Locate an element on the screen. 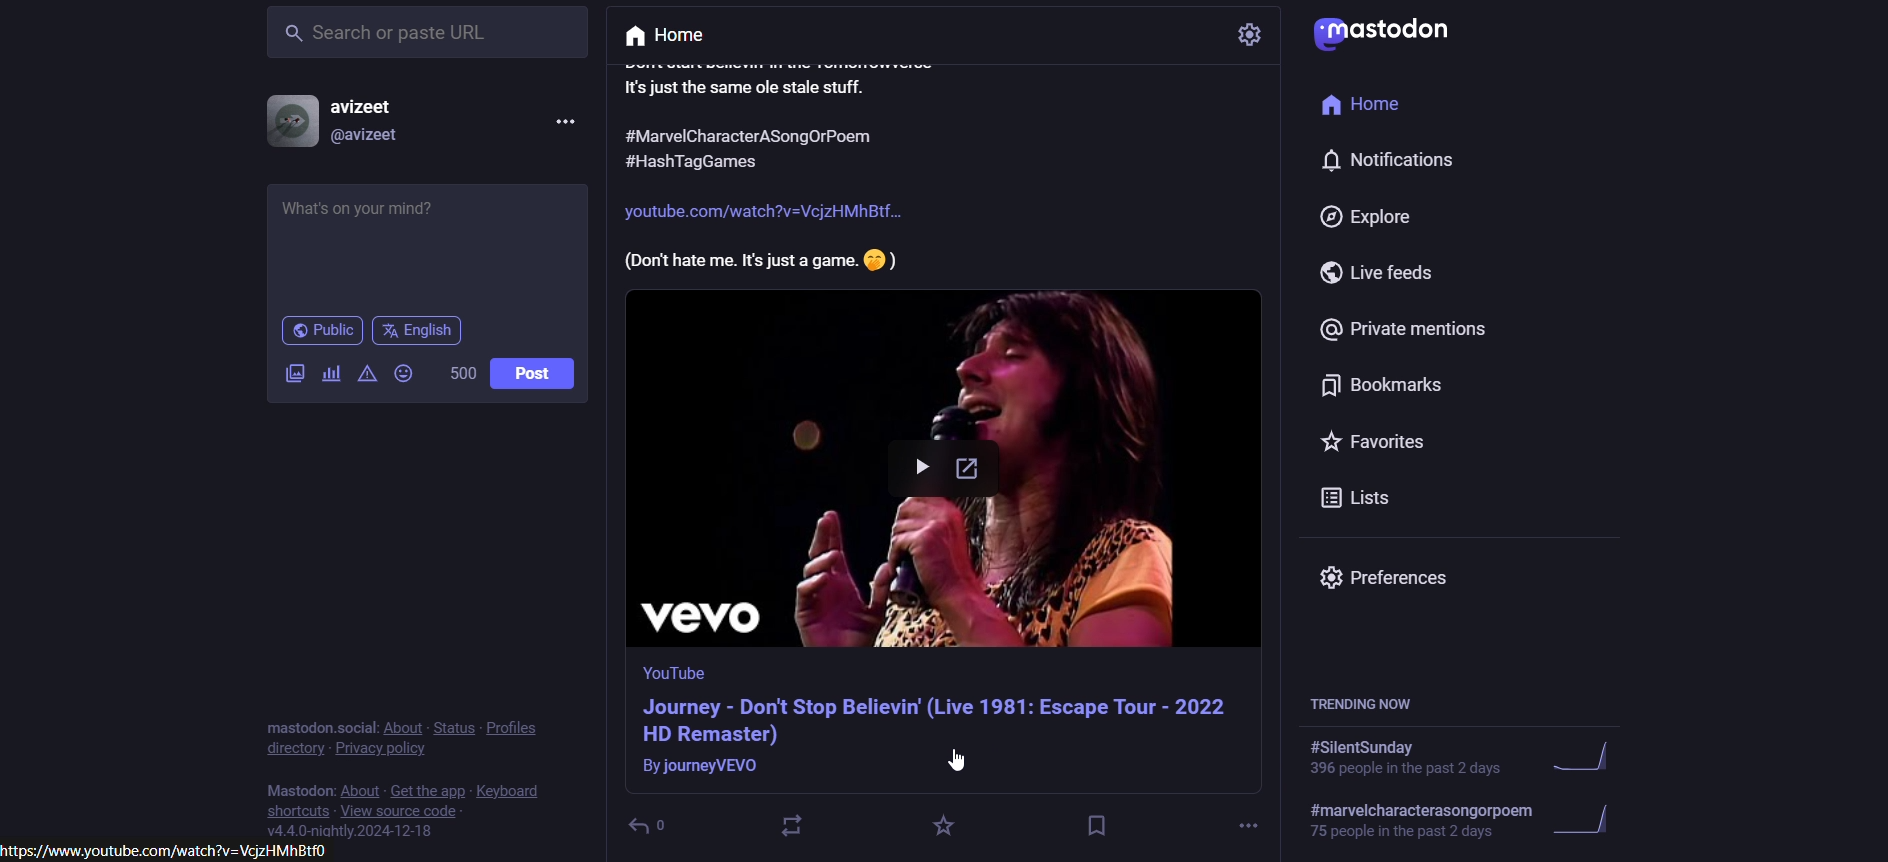 The image size is (1888, 862). display picture is located at coordinates (288, 122).